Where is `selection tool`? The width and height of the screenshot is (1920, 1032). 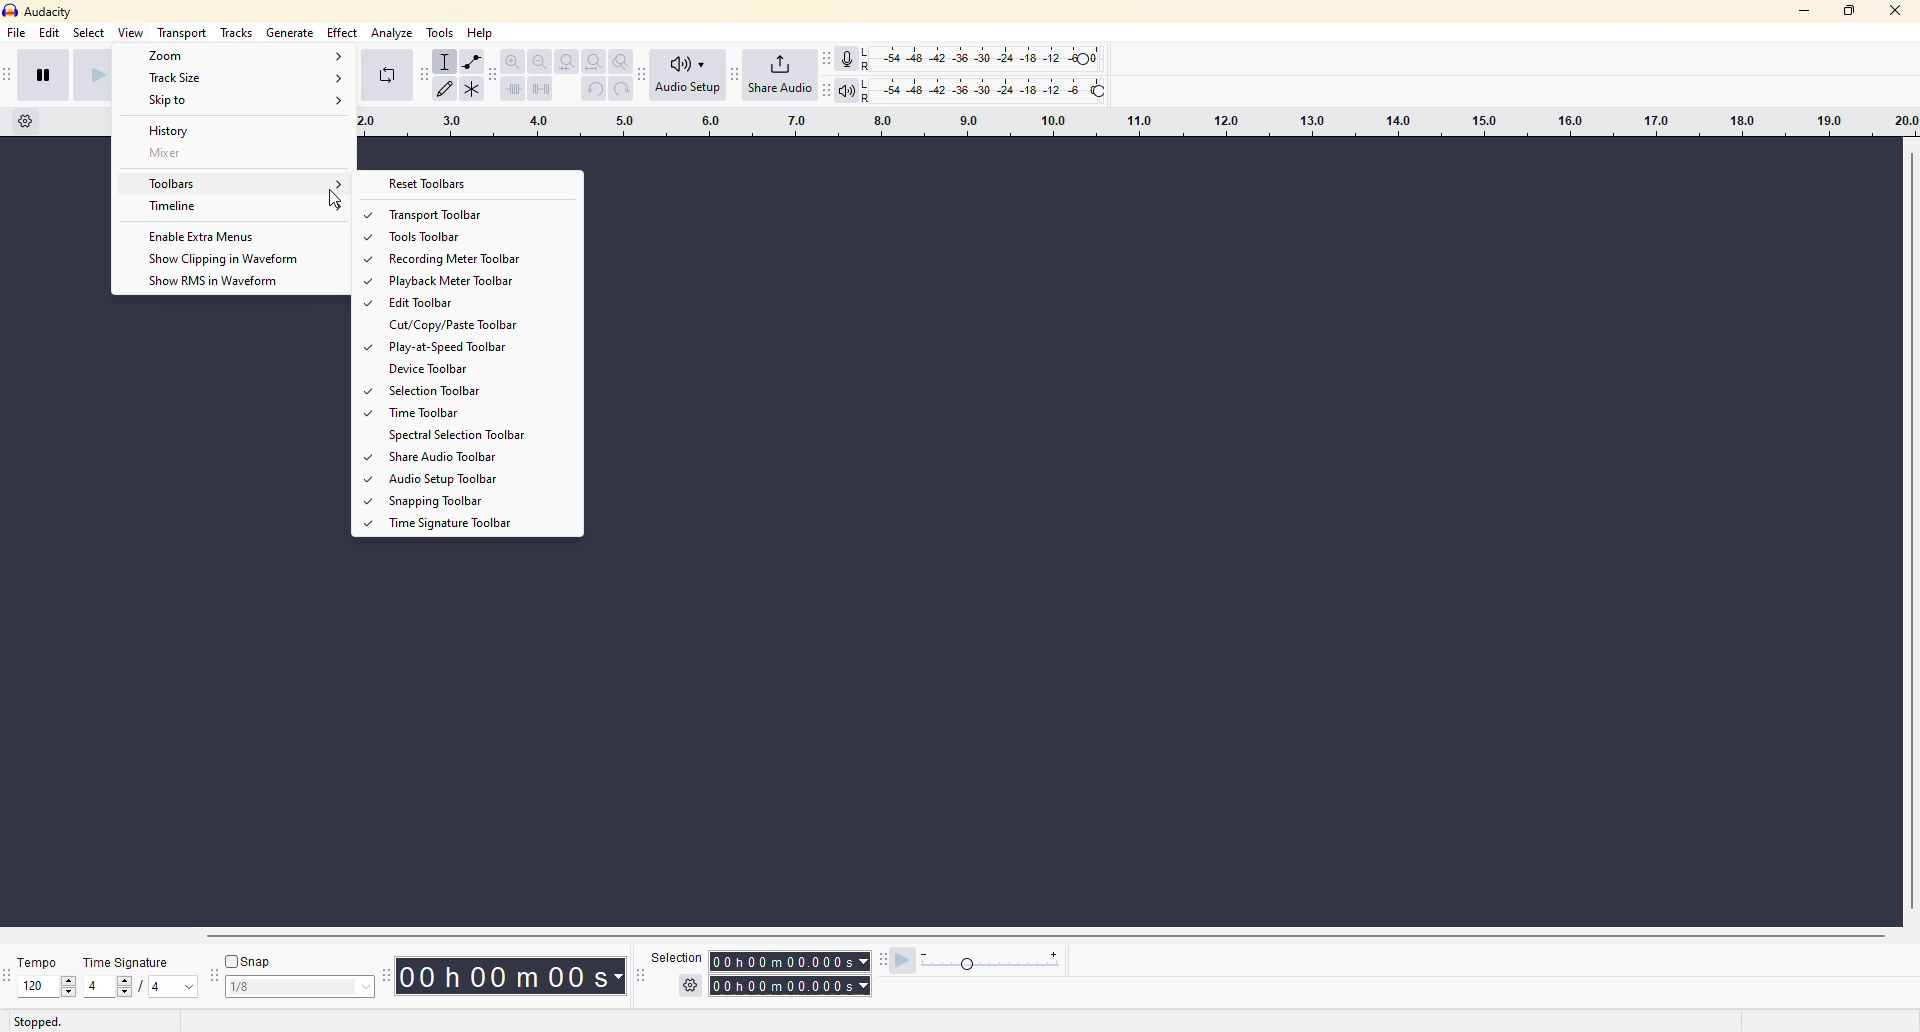 selection tool is located at coordinates (446, 62).